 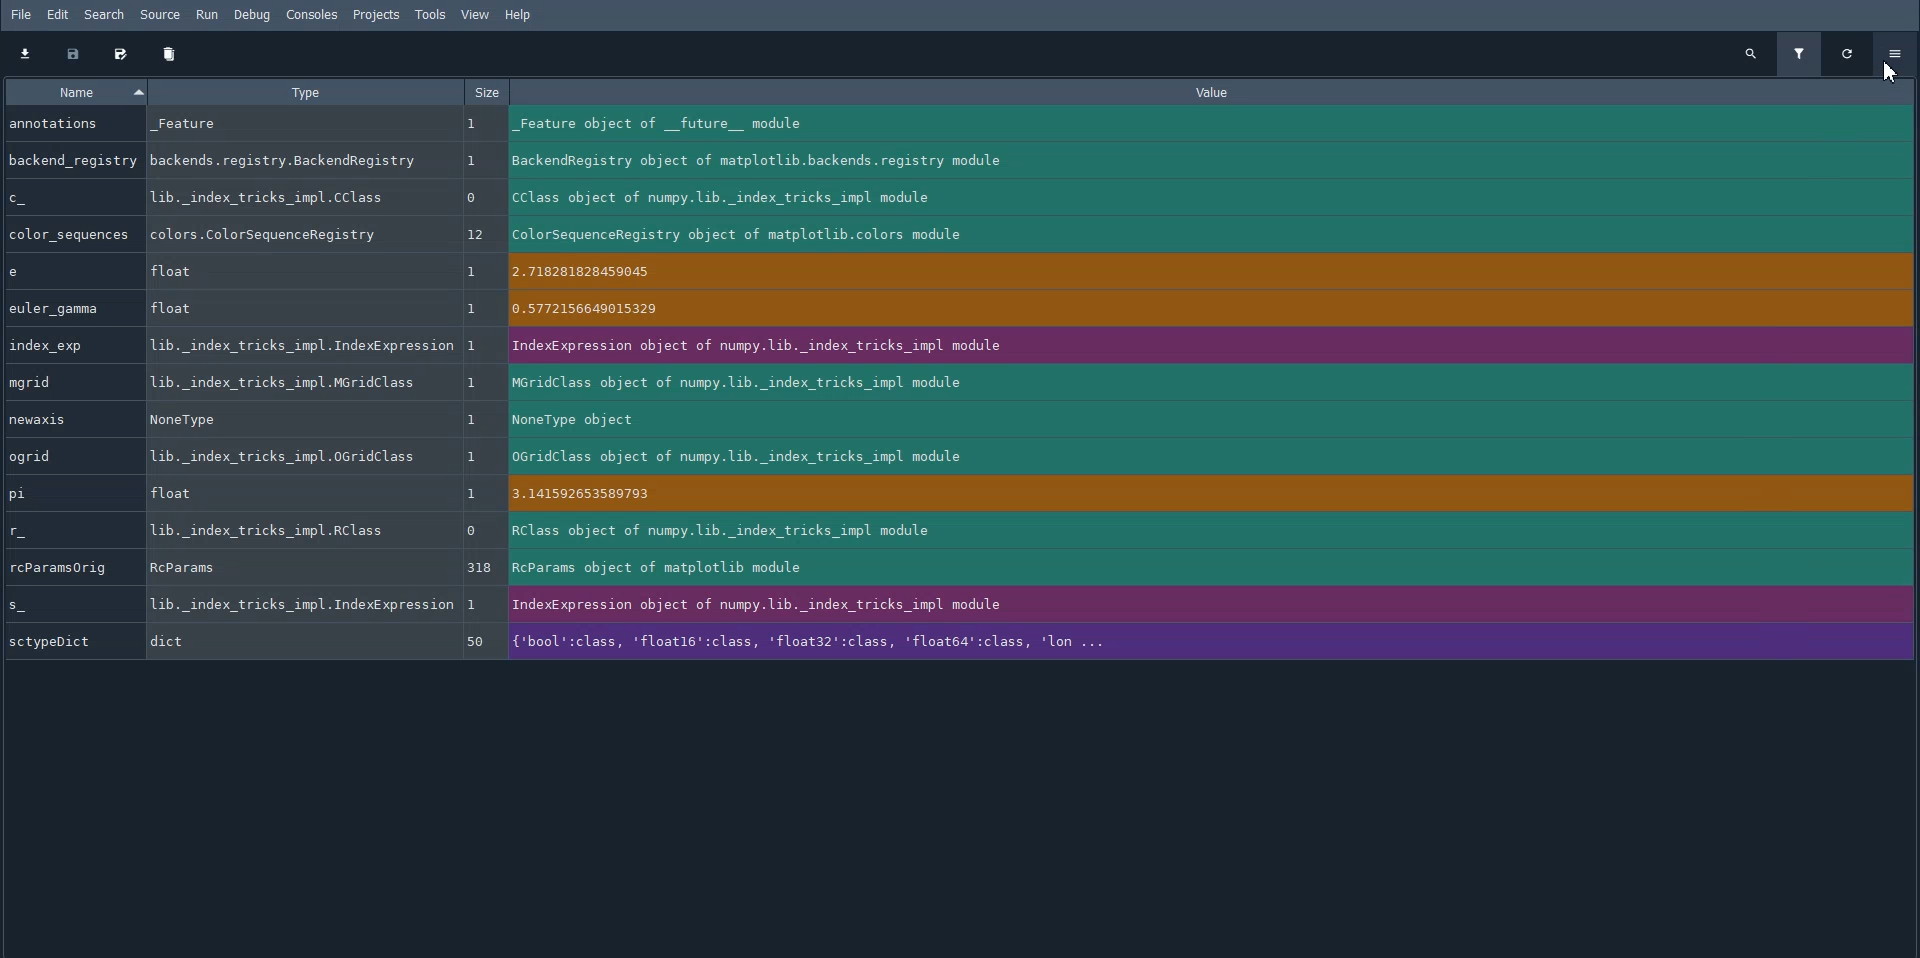 I want to click on sctypeDict, so click(x=66, y=642).